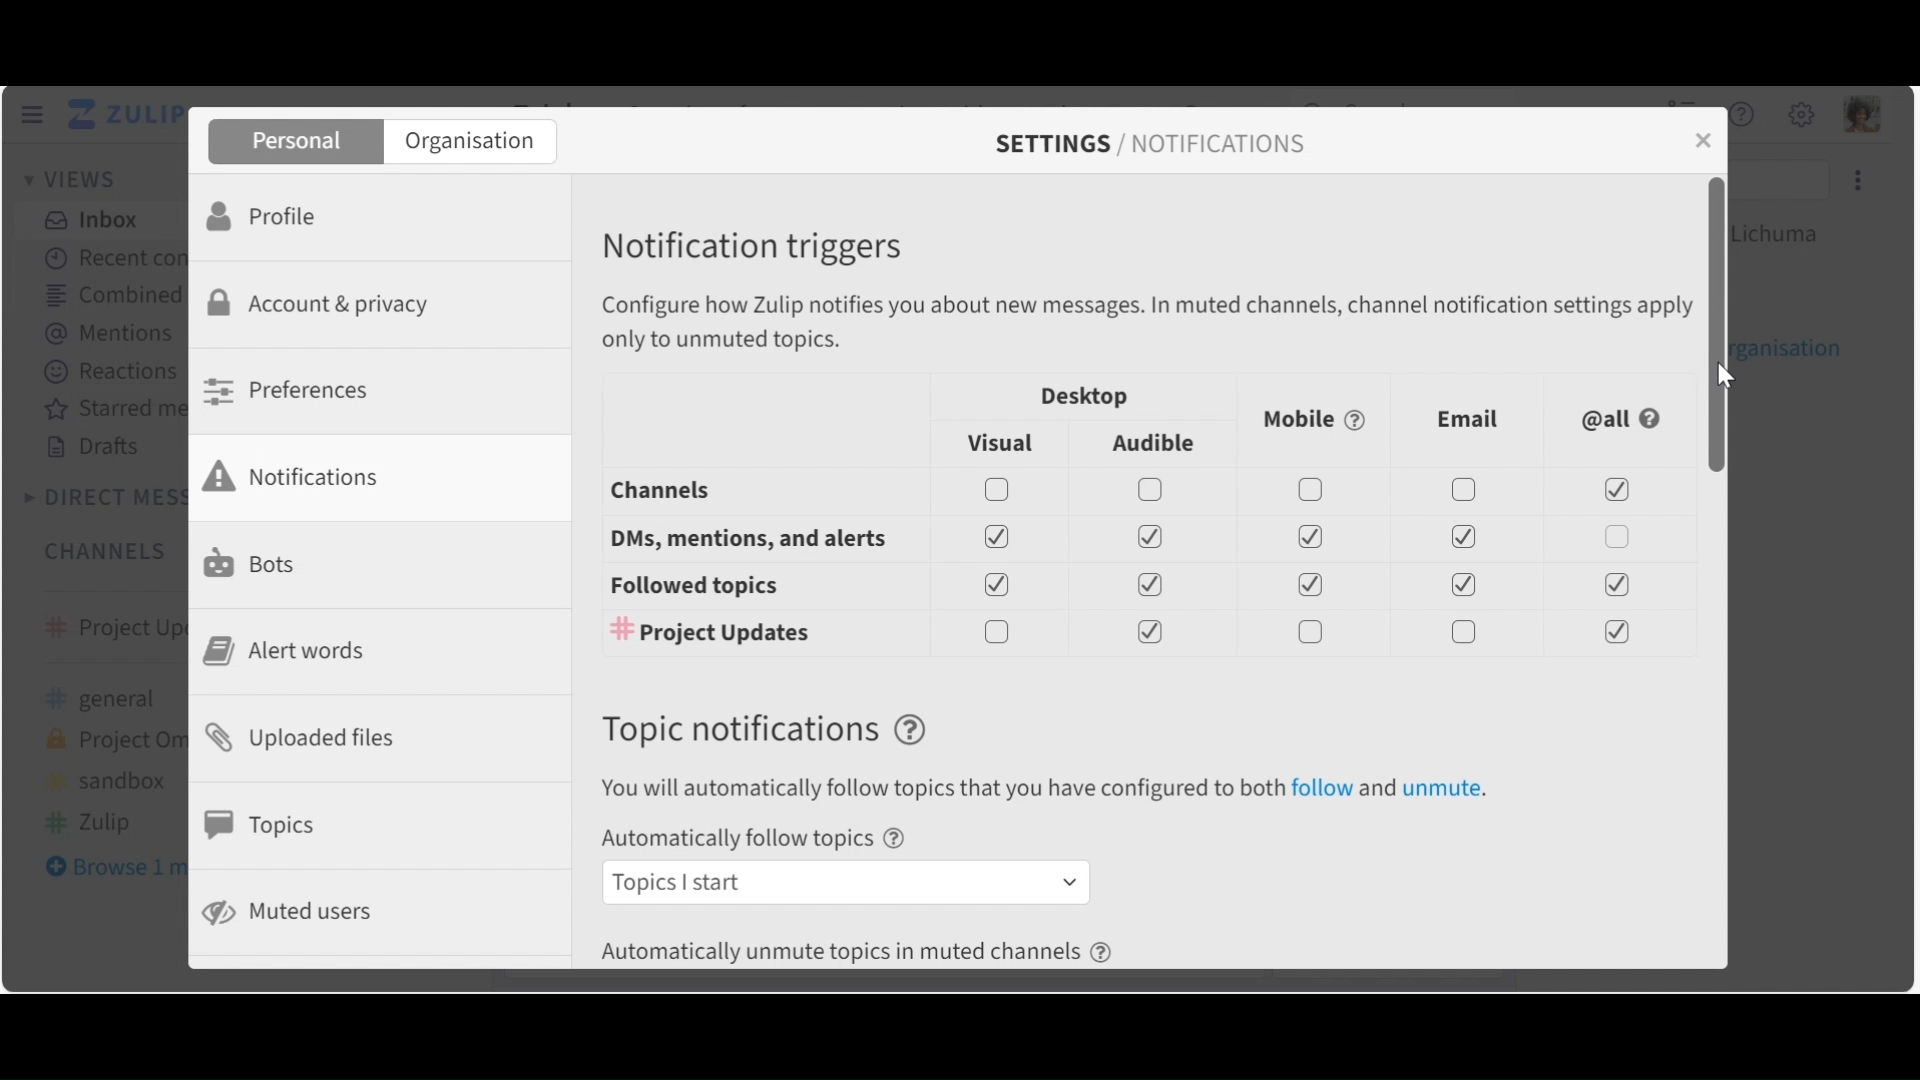 This screenshot has height=1080, width=1920. What do you see at coordinates (1161, 144) in the screenshot?
I see `Settings/Notifications` at bounding box center [1161, 144].